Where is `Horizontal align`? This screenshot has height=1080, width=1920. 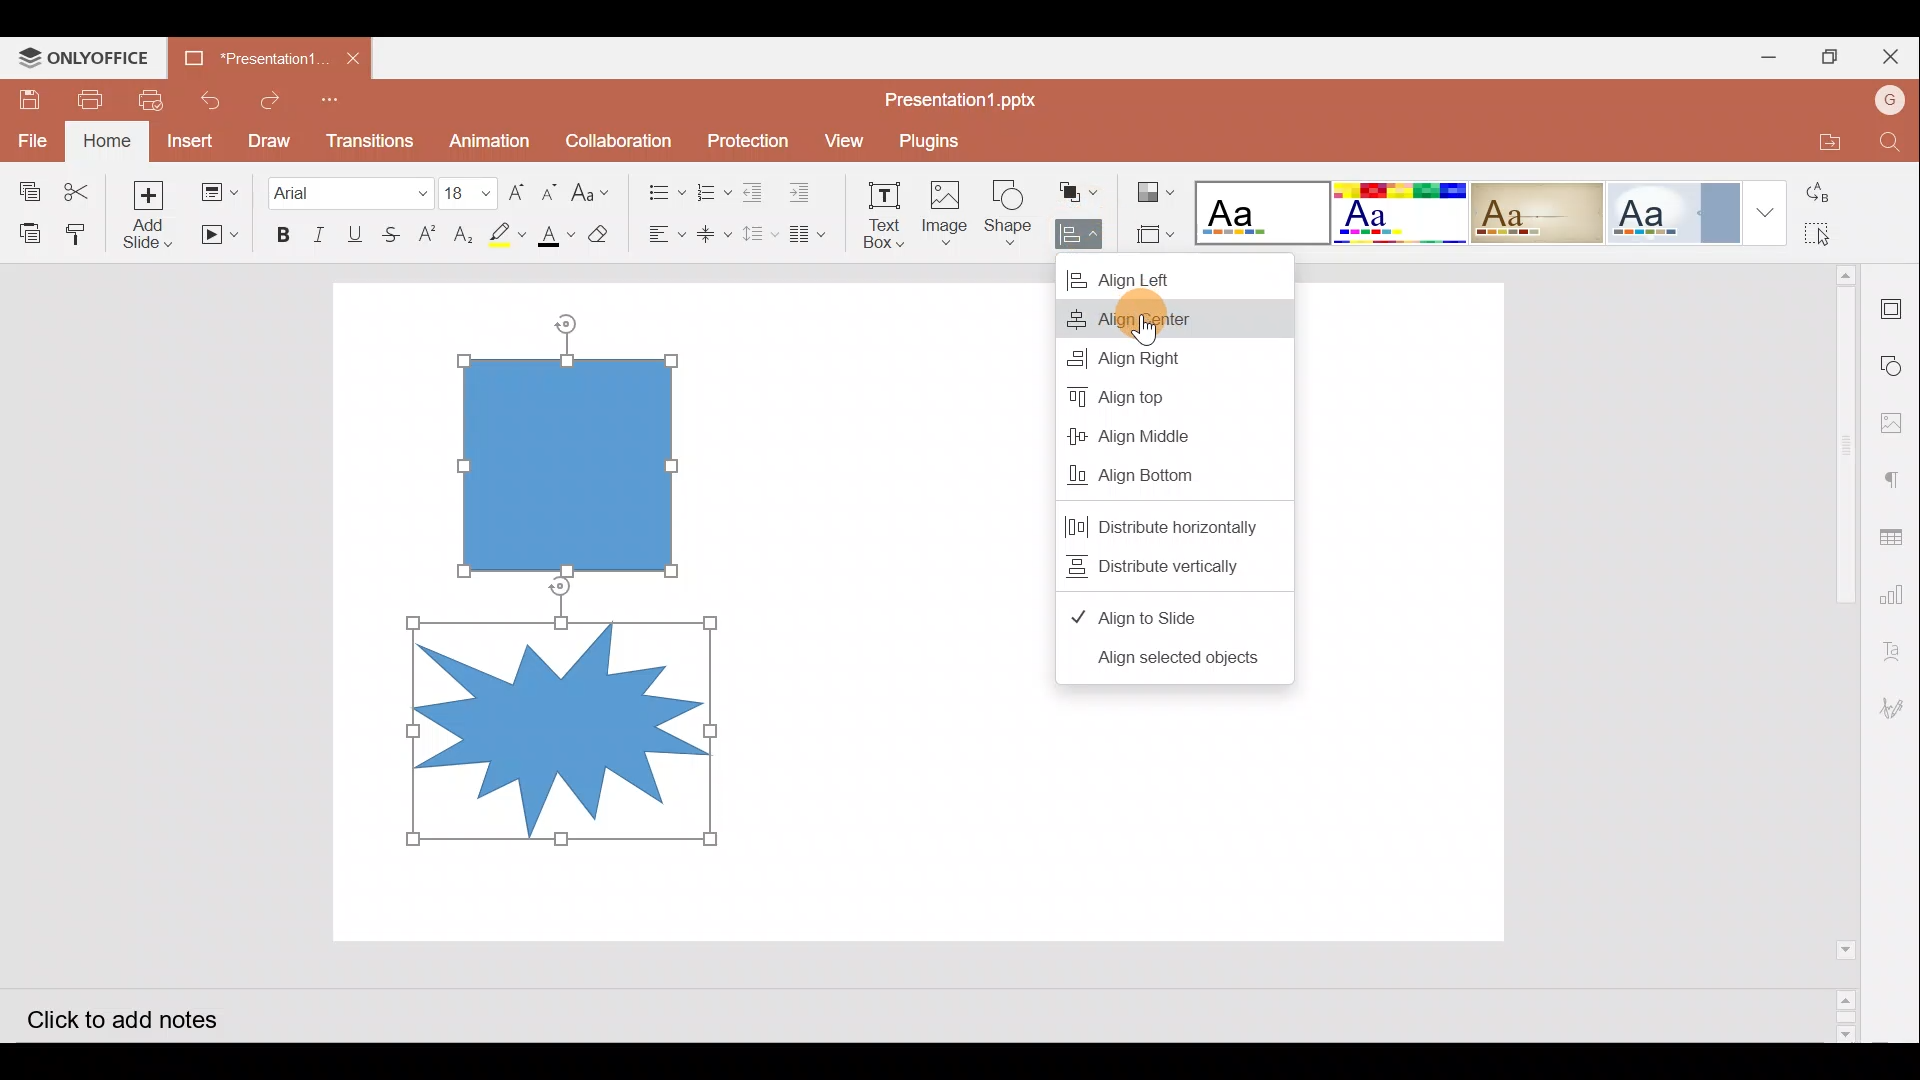 Horizontal align is located at coordinates (661, 234).